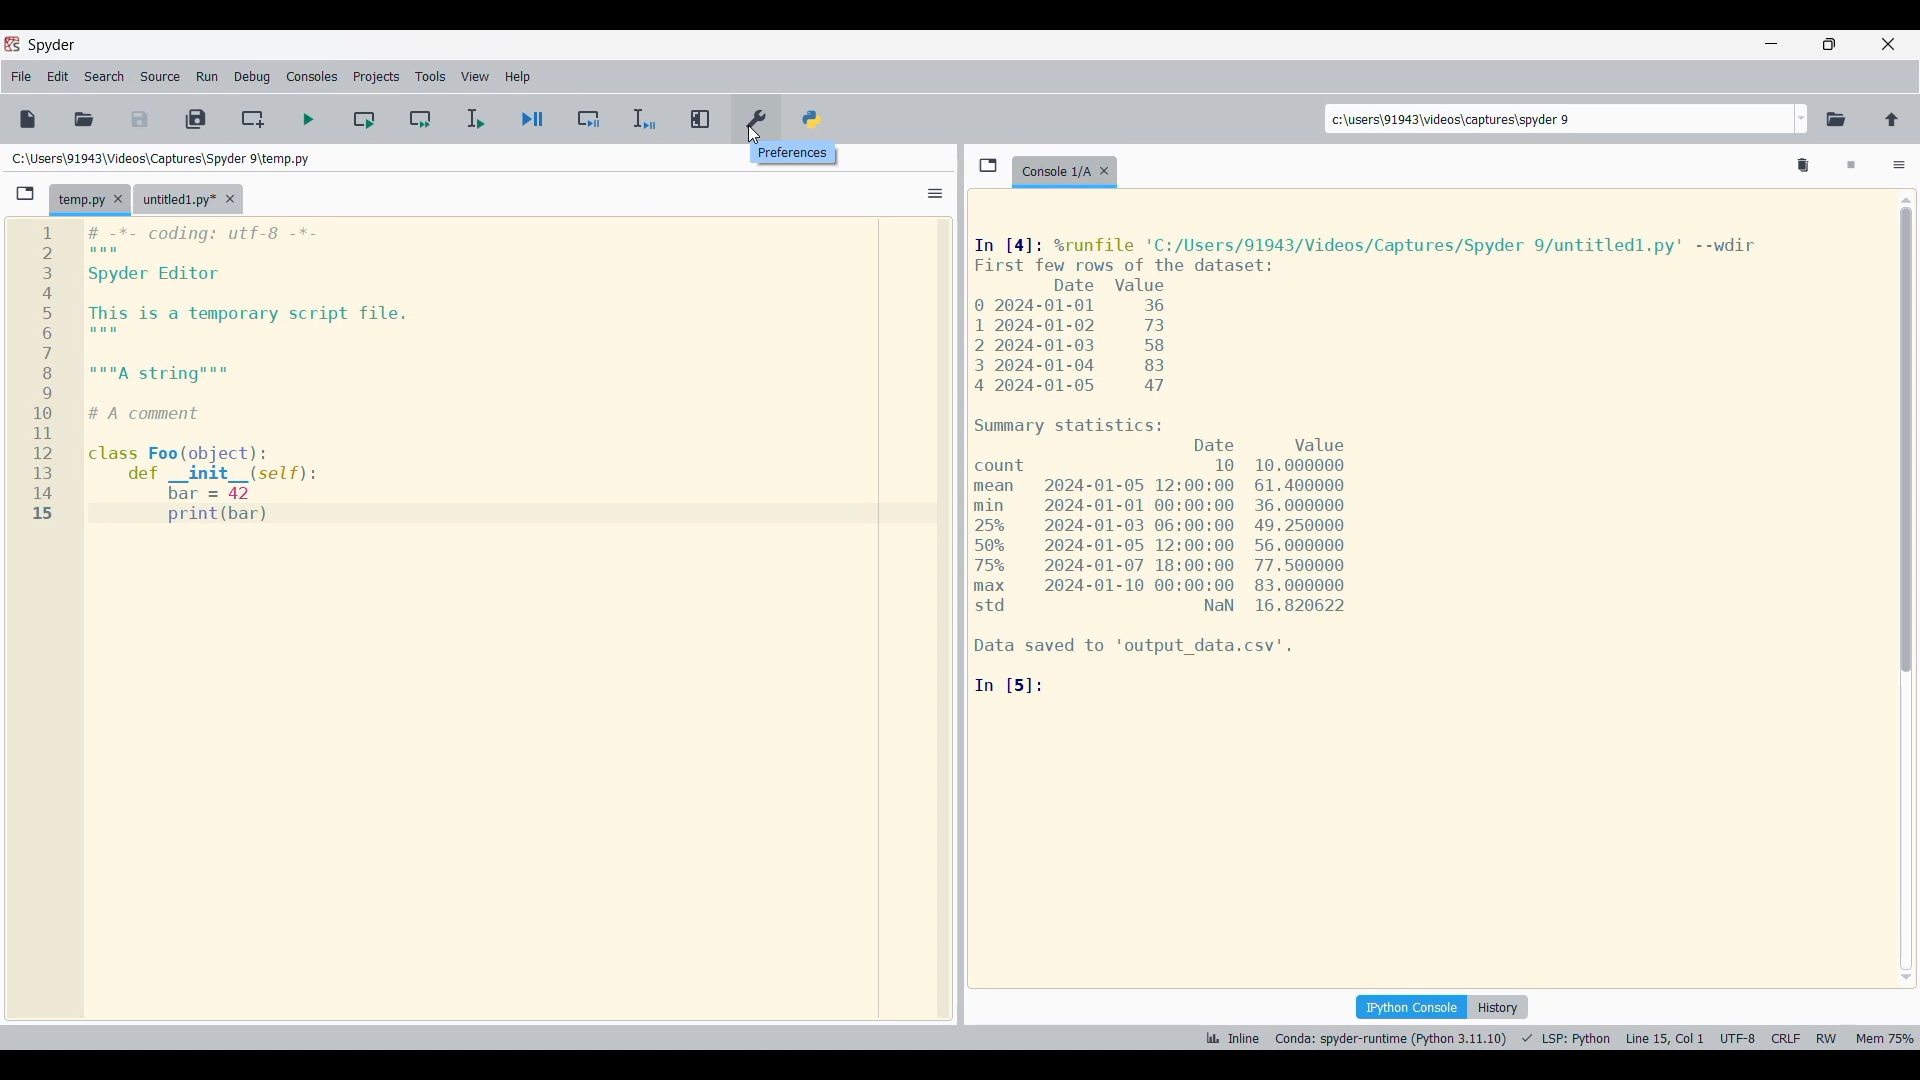  I want to click on Interrupt kernel, so click(1852, 166).